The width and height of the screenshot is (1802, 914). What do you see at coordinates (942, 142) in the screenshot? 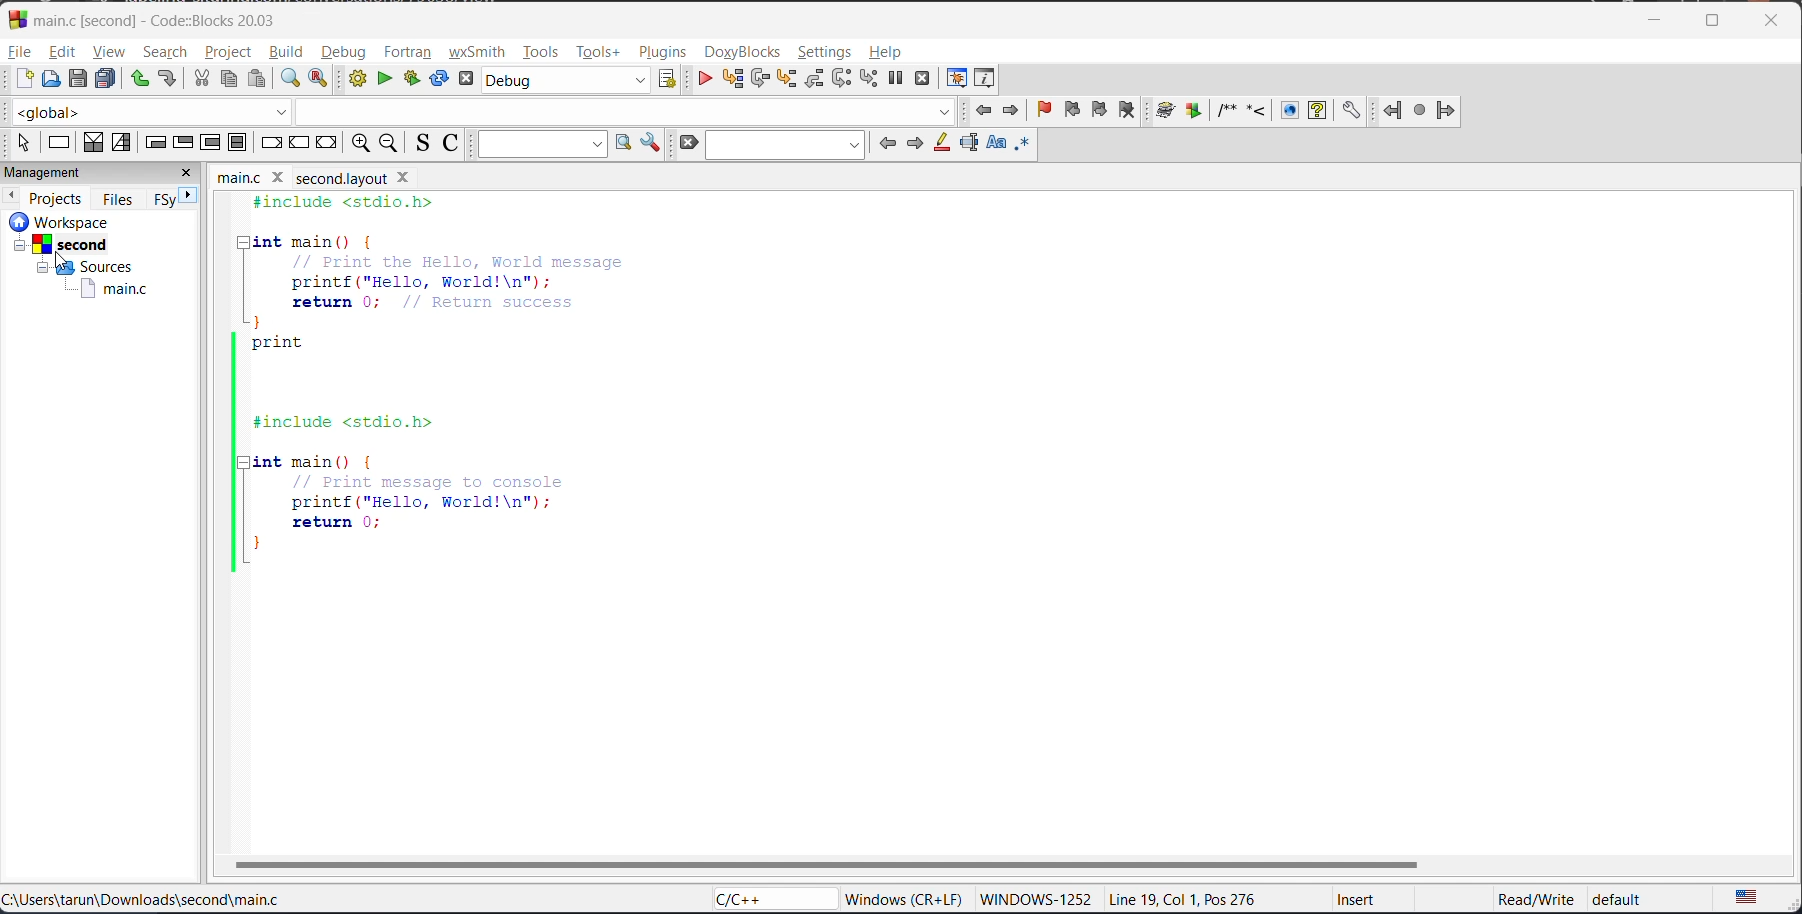
I see `highlight` at bounding box center [942, 142].